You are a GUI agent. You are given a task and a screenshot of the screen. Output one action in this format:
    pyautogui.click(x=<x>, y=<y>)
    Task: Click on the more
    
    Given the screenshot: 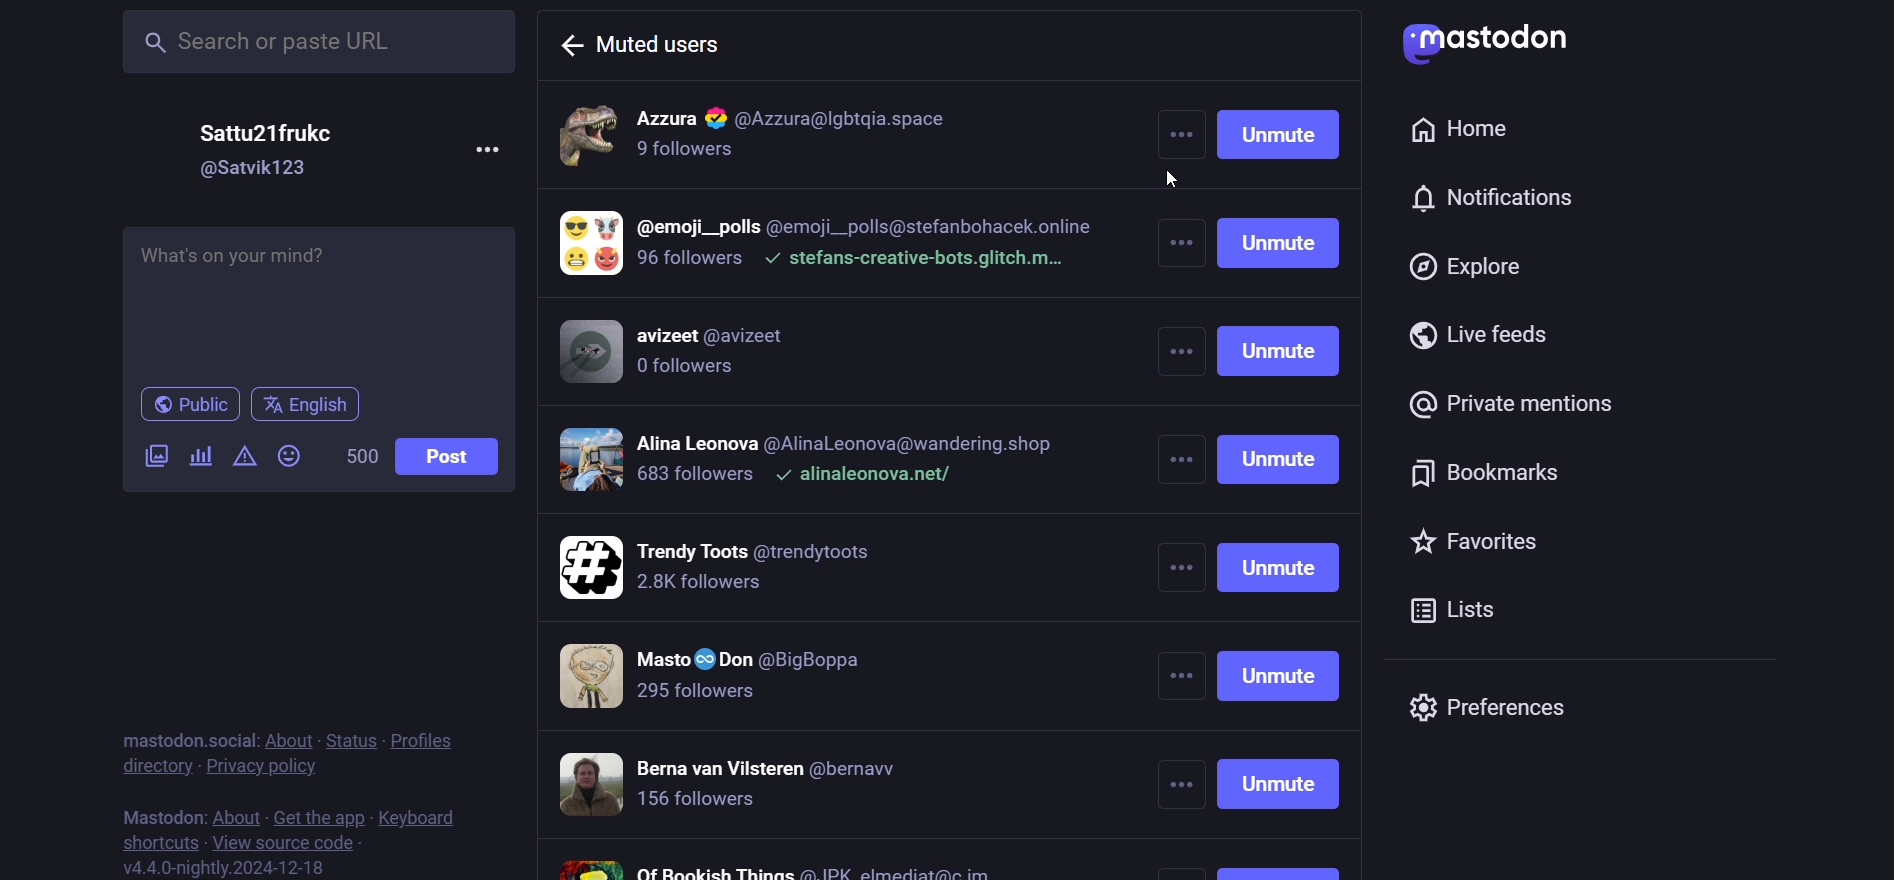 What is the action you would take?
    pyautogui.click(x=1181, y=546)
    